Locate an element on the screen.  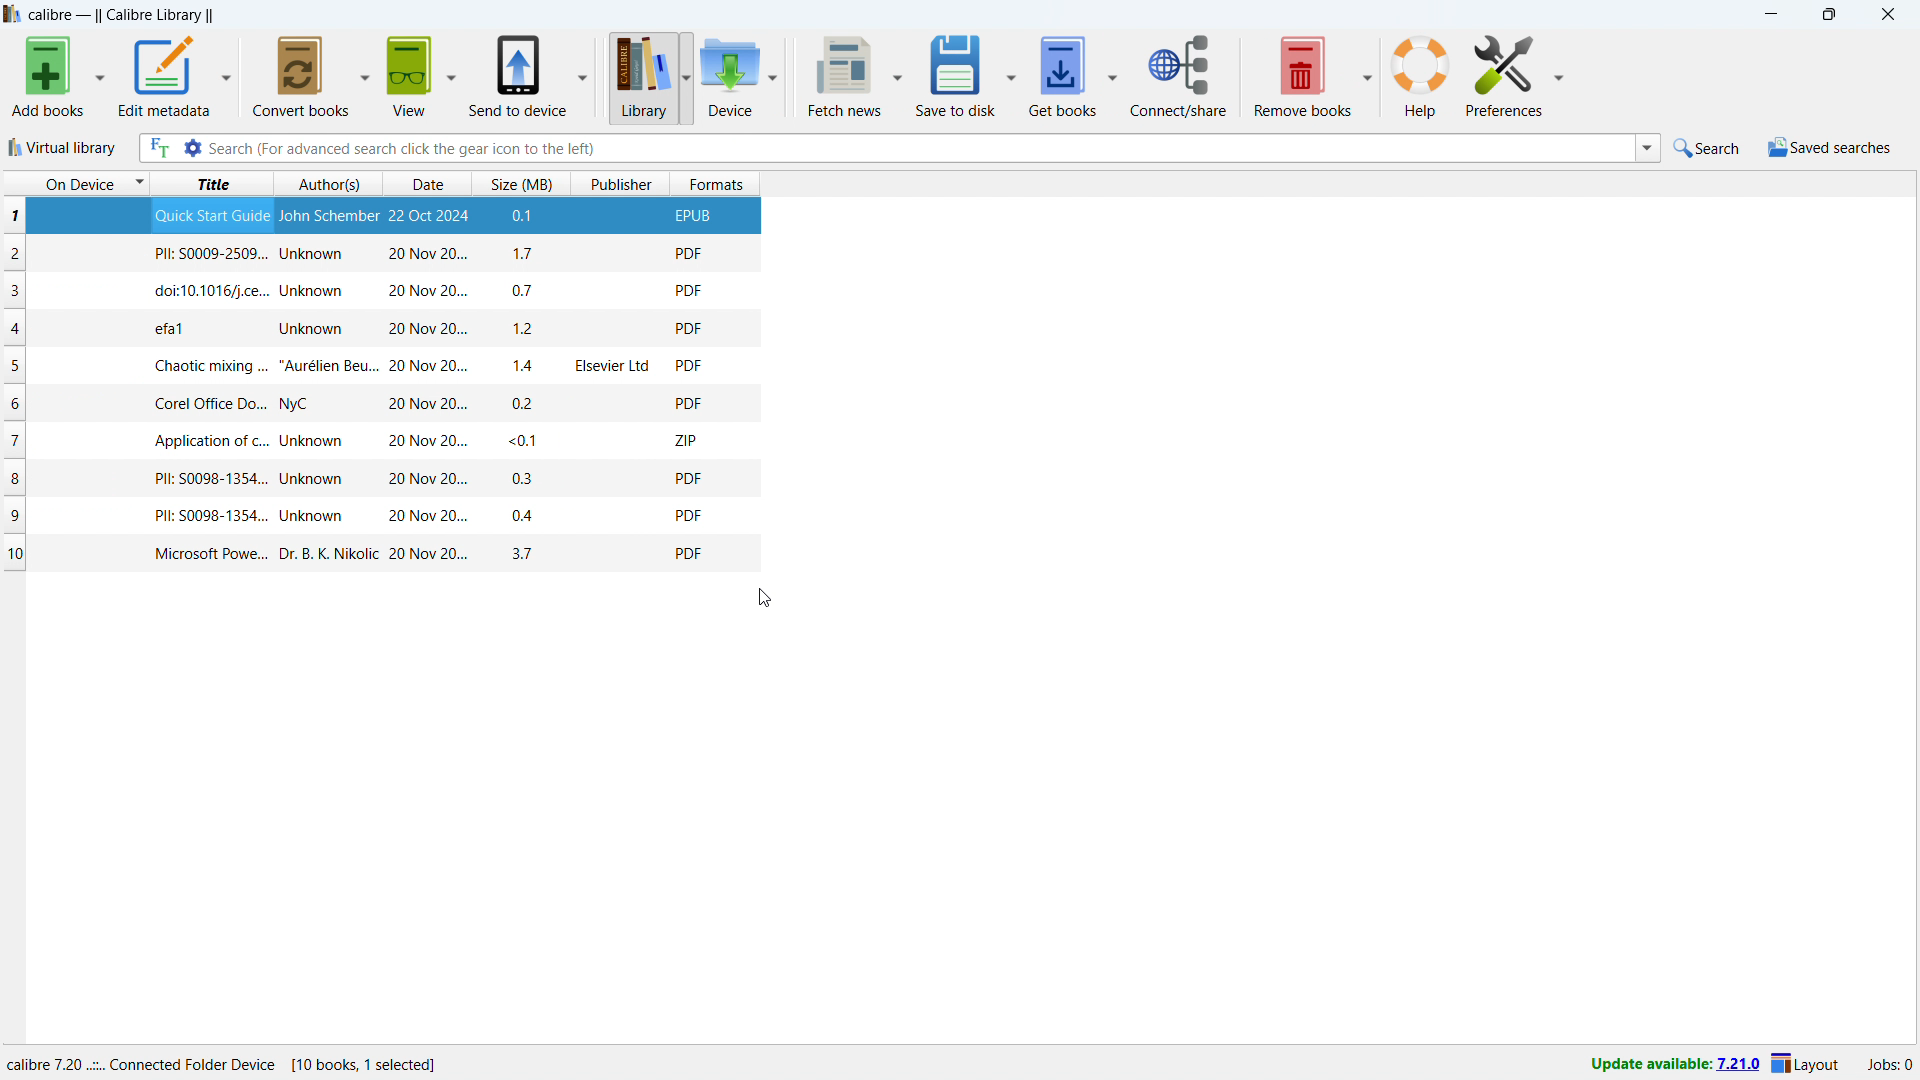
close is located at coordinates (1887, 14).